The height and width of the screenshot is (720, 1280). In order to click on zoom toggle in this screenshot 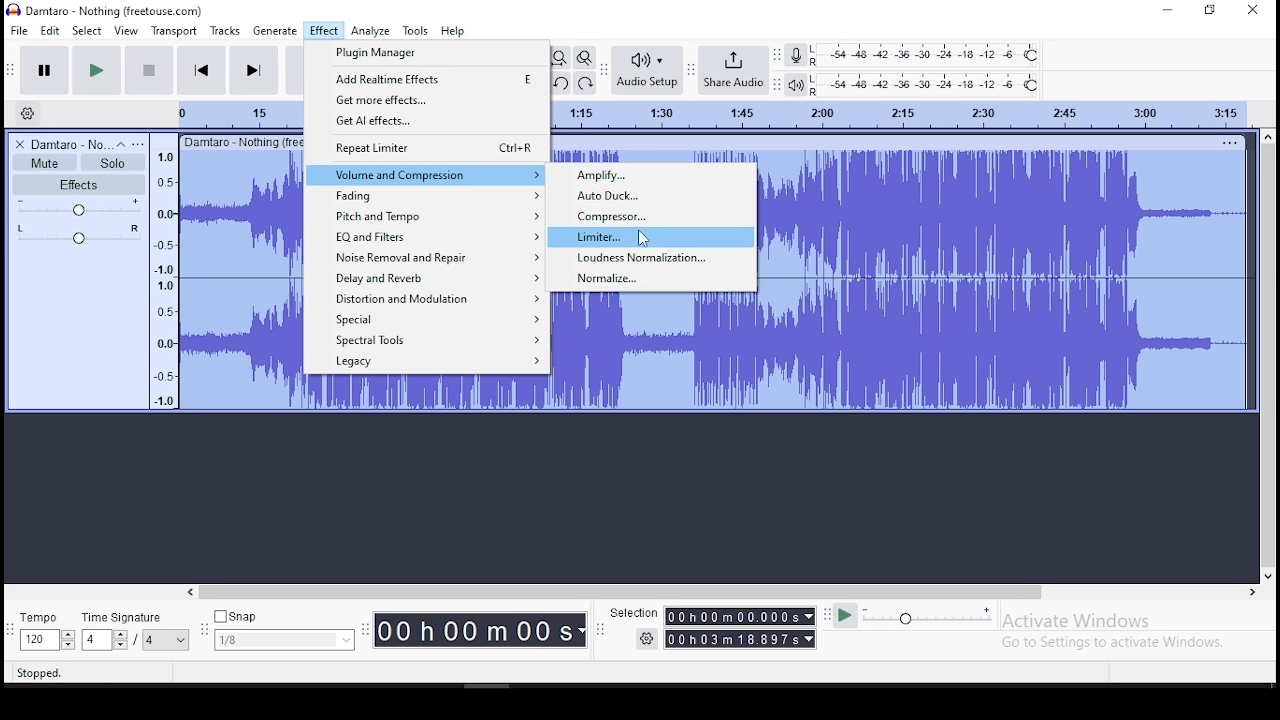, I will do `click(584, 57)`.